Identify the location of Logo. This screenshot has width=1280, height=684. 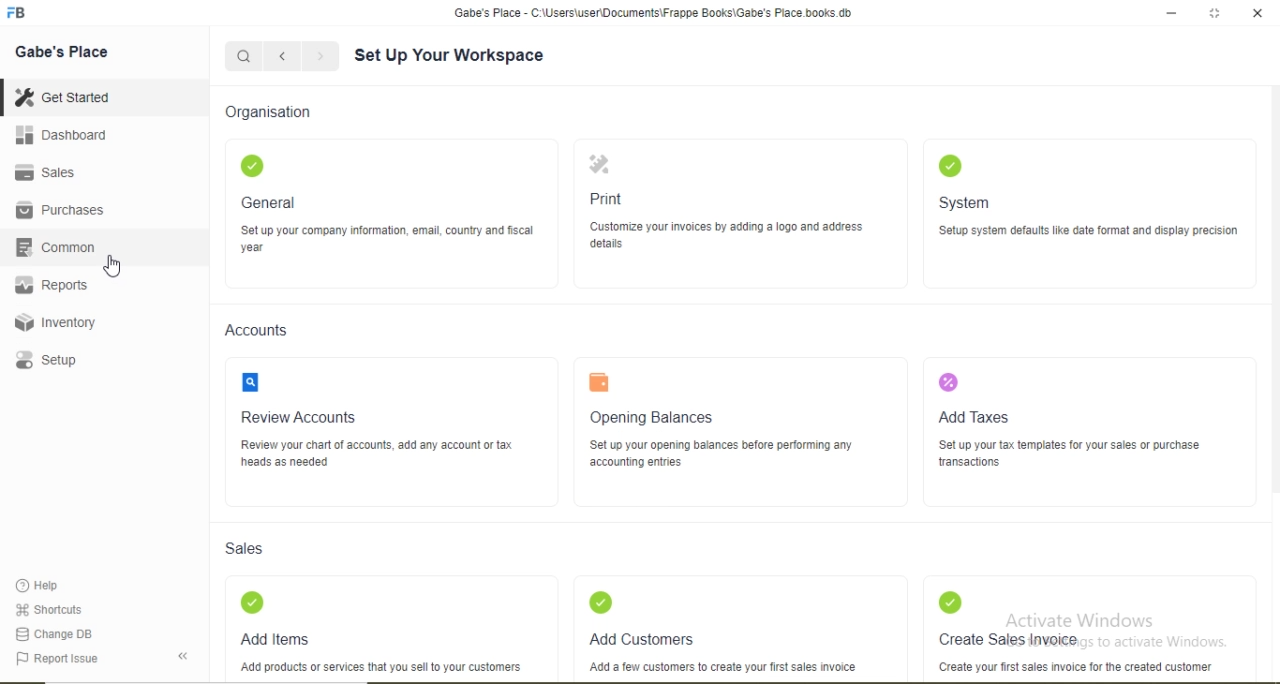
(17, 13).